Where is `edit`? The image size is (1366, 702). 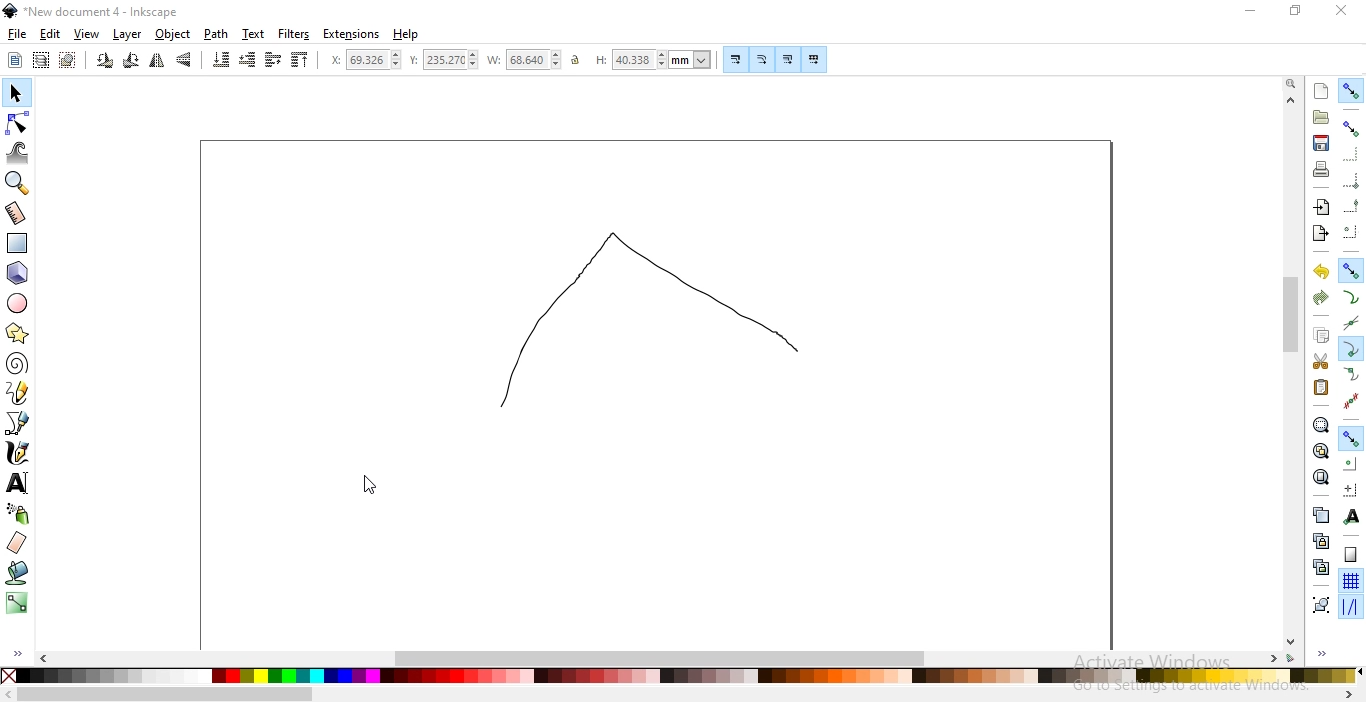
edit is located at coordinates (50, 36).